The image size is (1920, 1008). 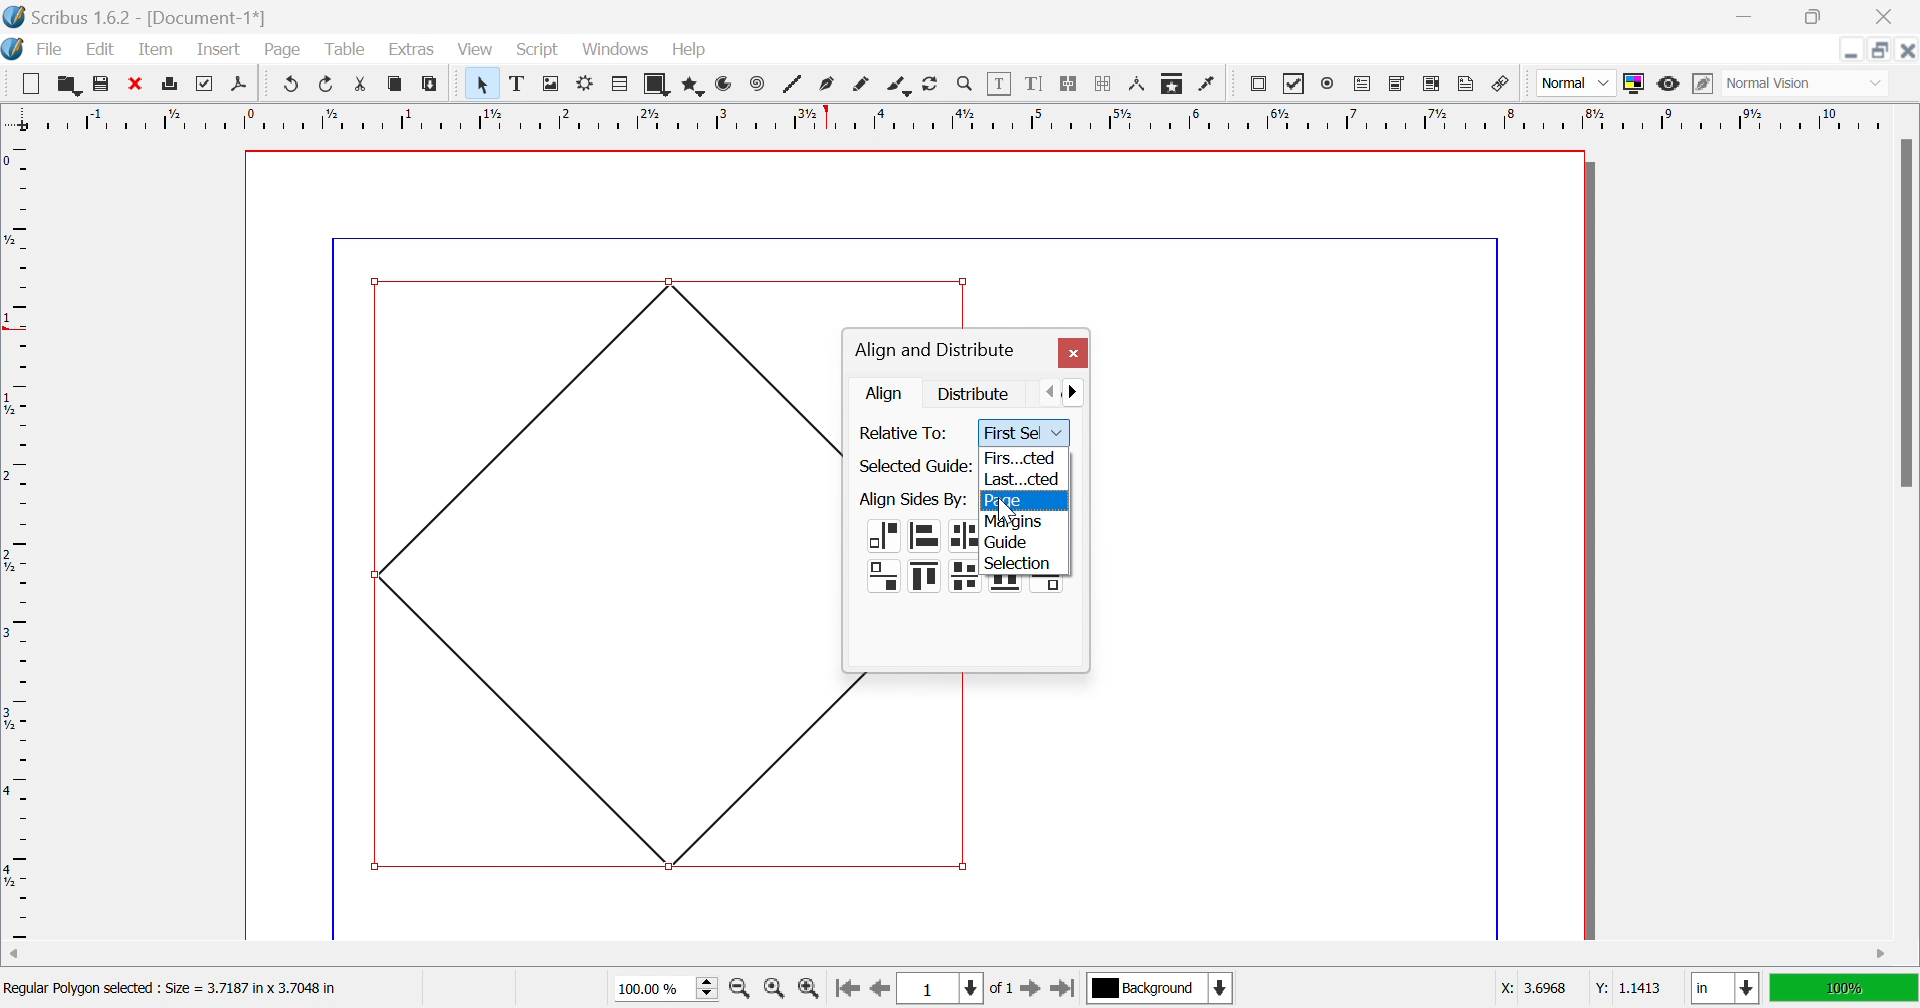 What do you see at coordinates (907, 433) in the screenshot?
I see `Relative To:` at bounding box center [907, 433].